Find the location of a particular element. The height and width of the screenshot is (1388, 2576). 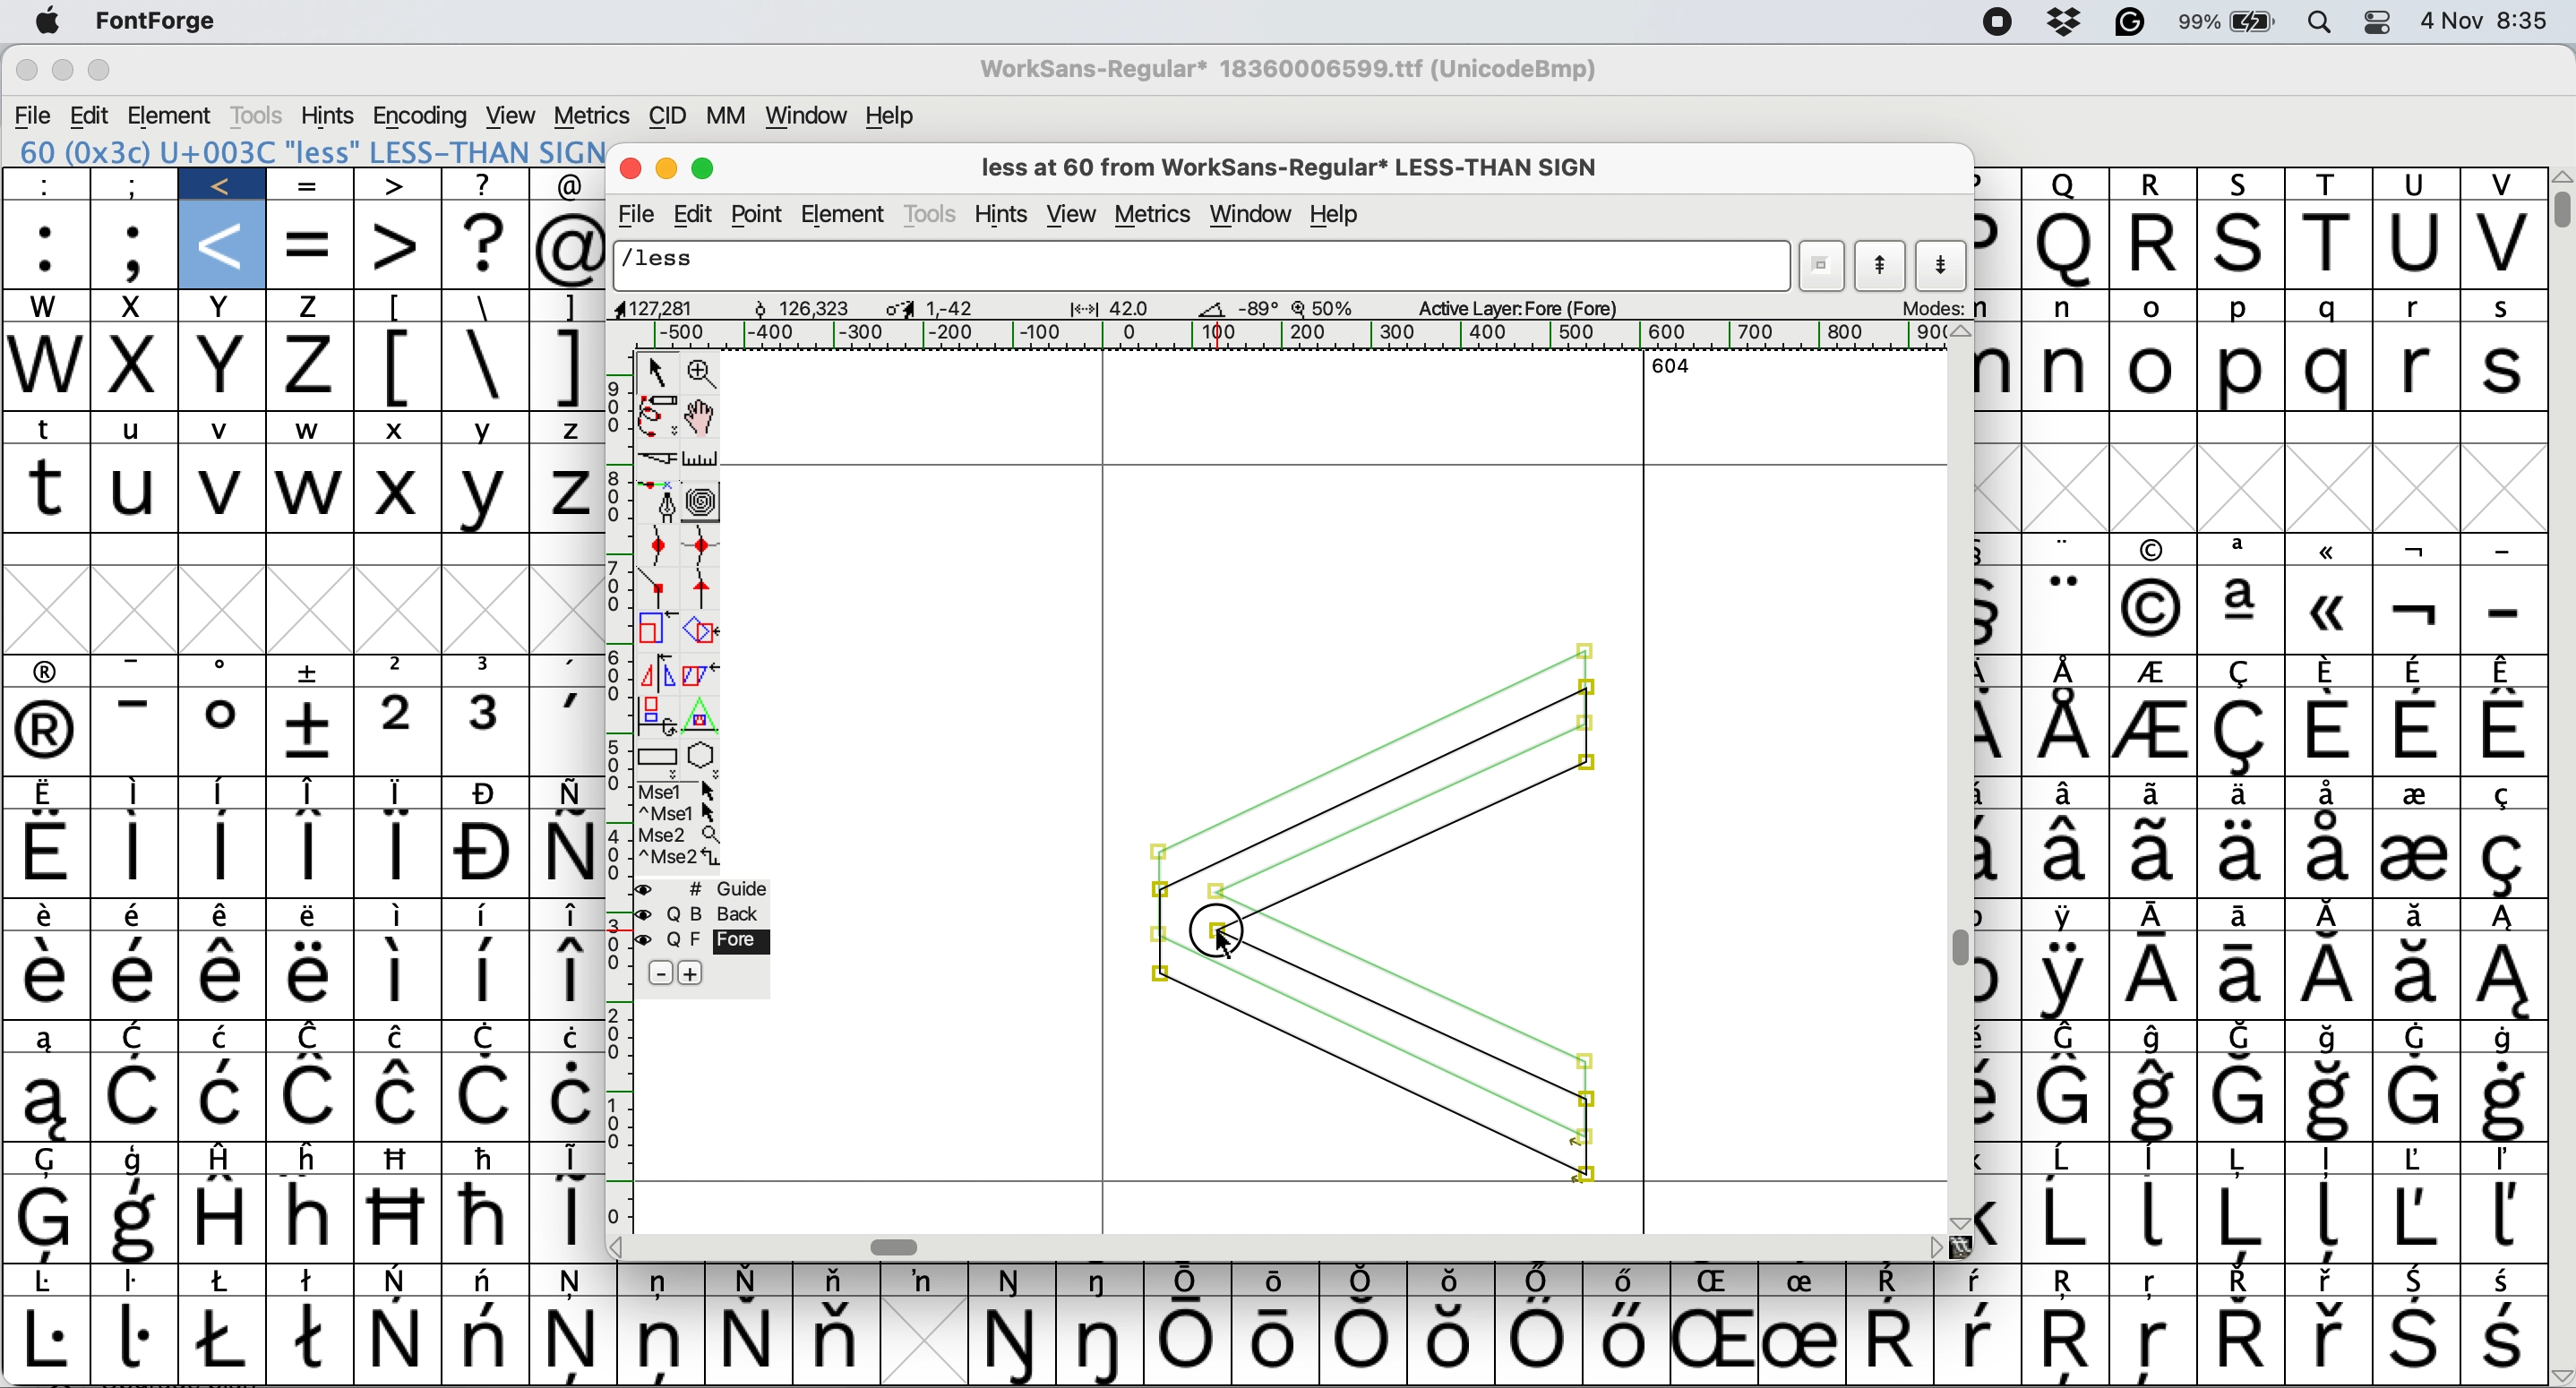

Symbol is located at coordinates (405, 1039).